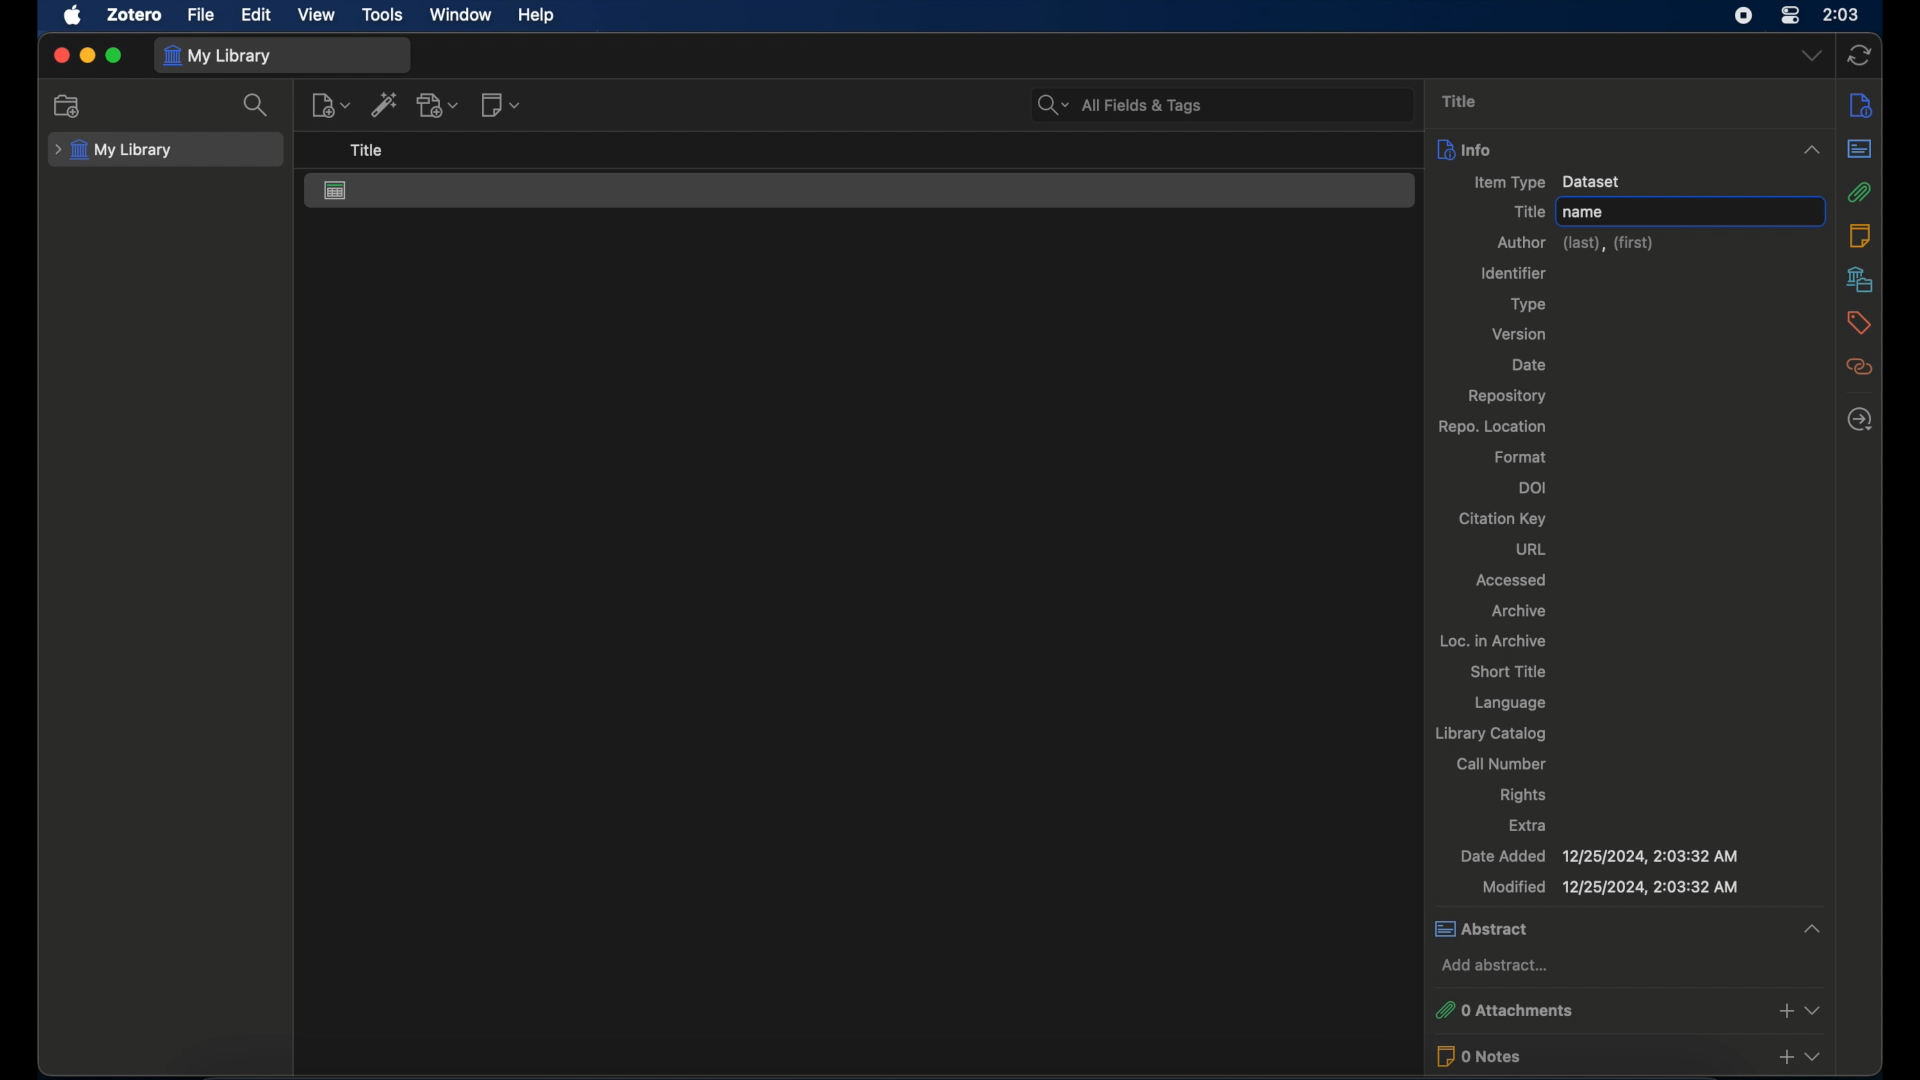  What do you see at coordinates (1520, 457) in the screenshot?
I see `format` at bounding box center [1520, 457].